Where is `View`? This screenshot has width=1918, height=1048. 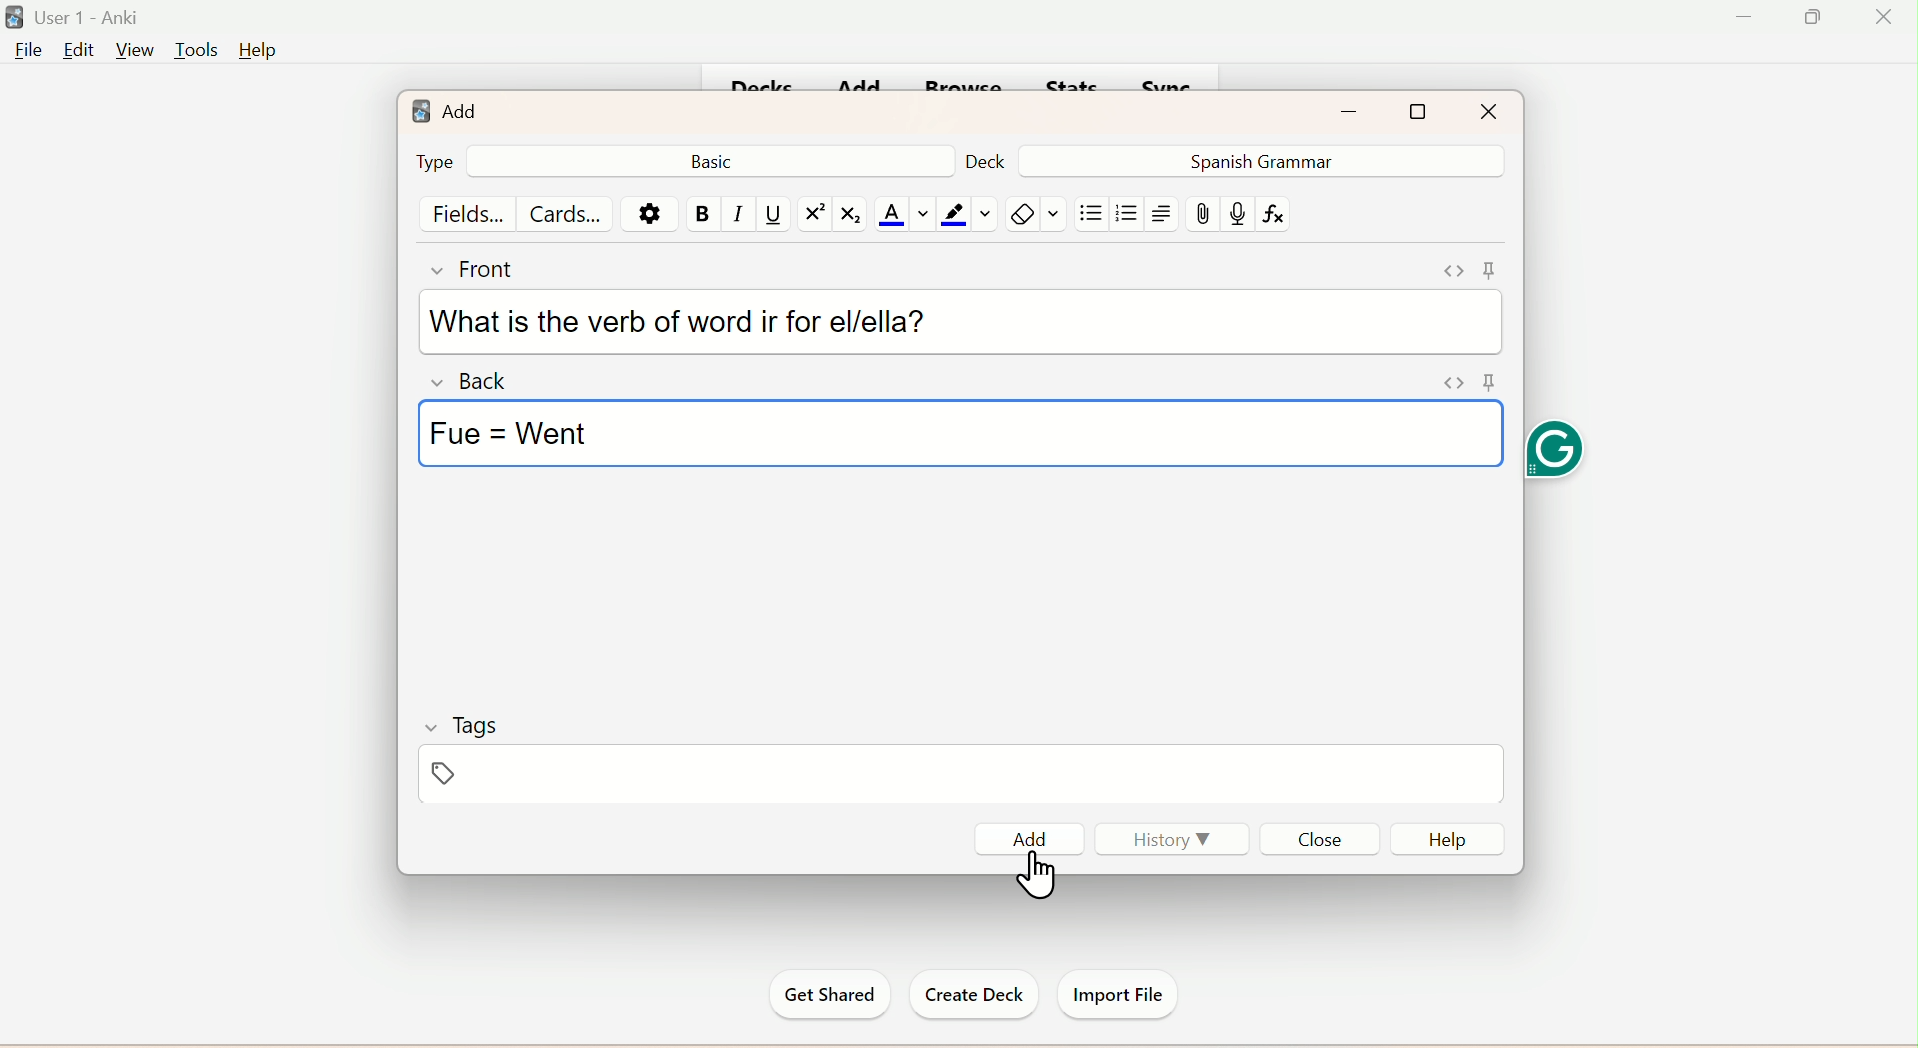 View is located at coordinates (132, 50).